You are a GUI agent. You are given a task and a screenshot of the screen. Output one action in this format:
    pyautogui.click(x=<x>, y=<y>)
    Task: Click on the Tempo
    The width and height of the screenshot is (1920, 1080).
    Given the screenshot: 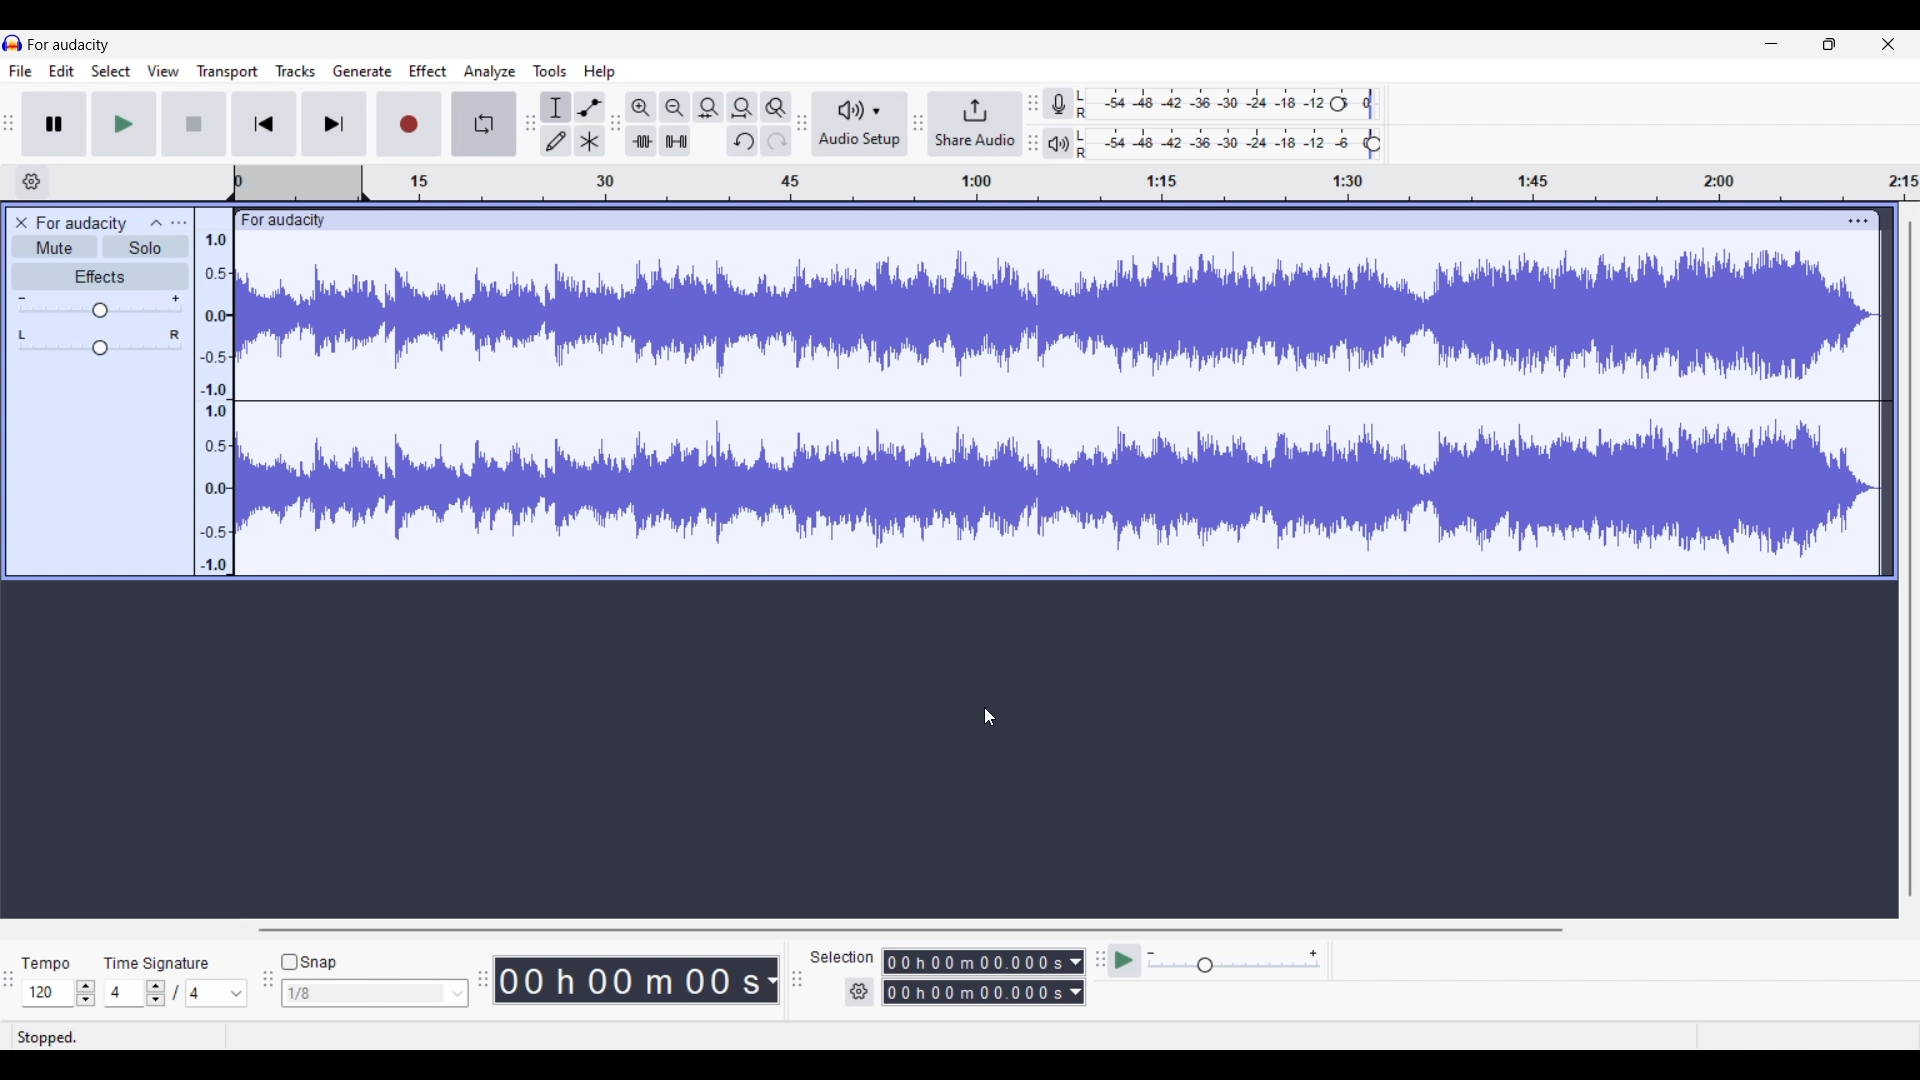 What is the action you would take?
    pyautogui.click(x=51, y=958)
    